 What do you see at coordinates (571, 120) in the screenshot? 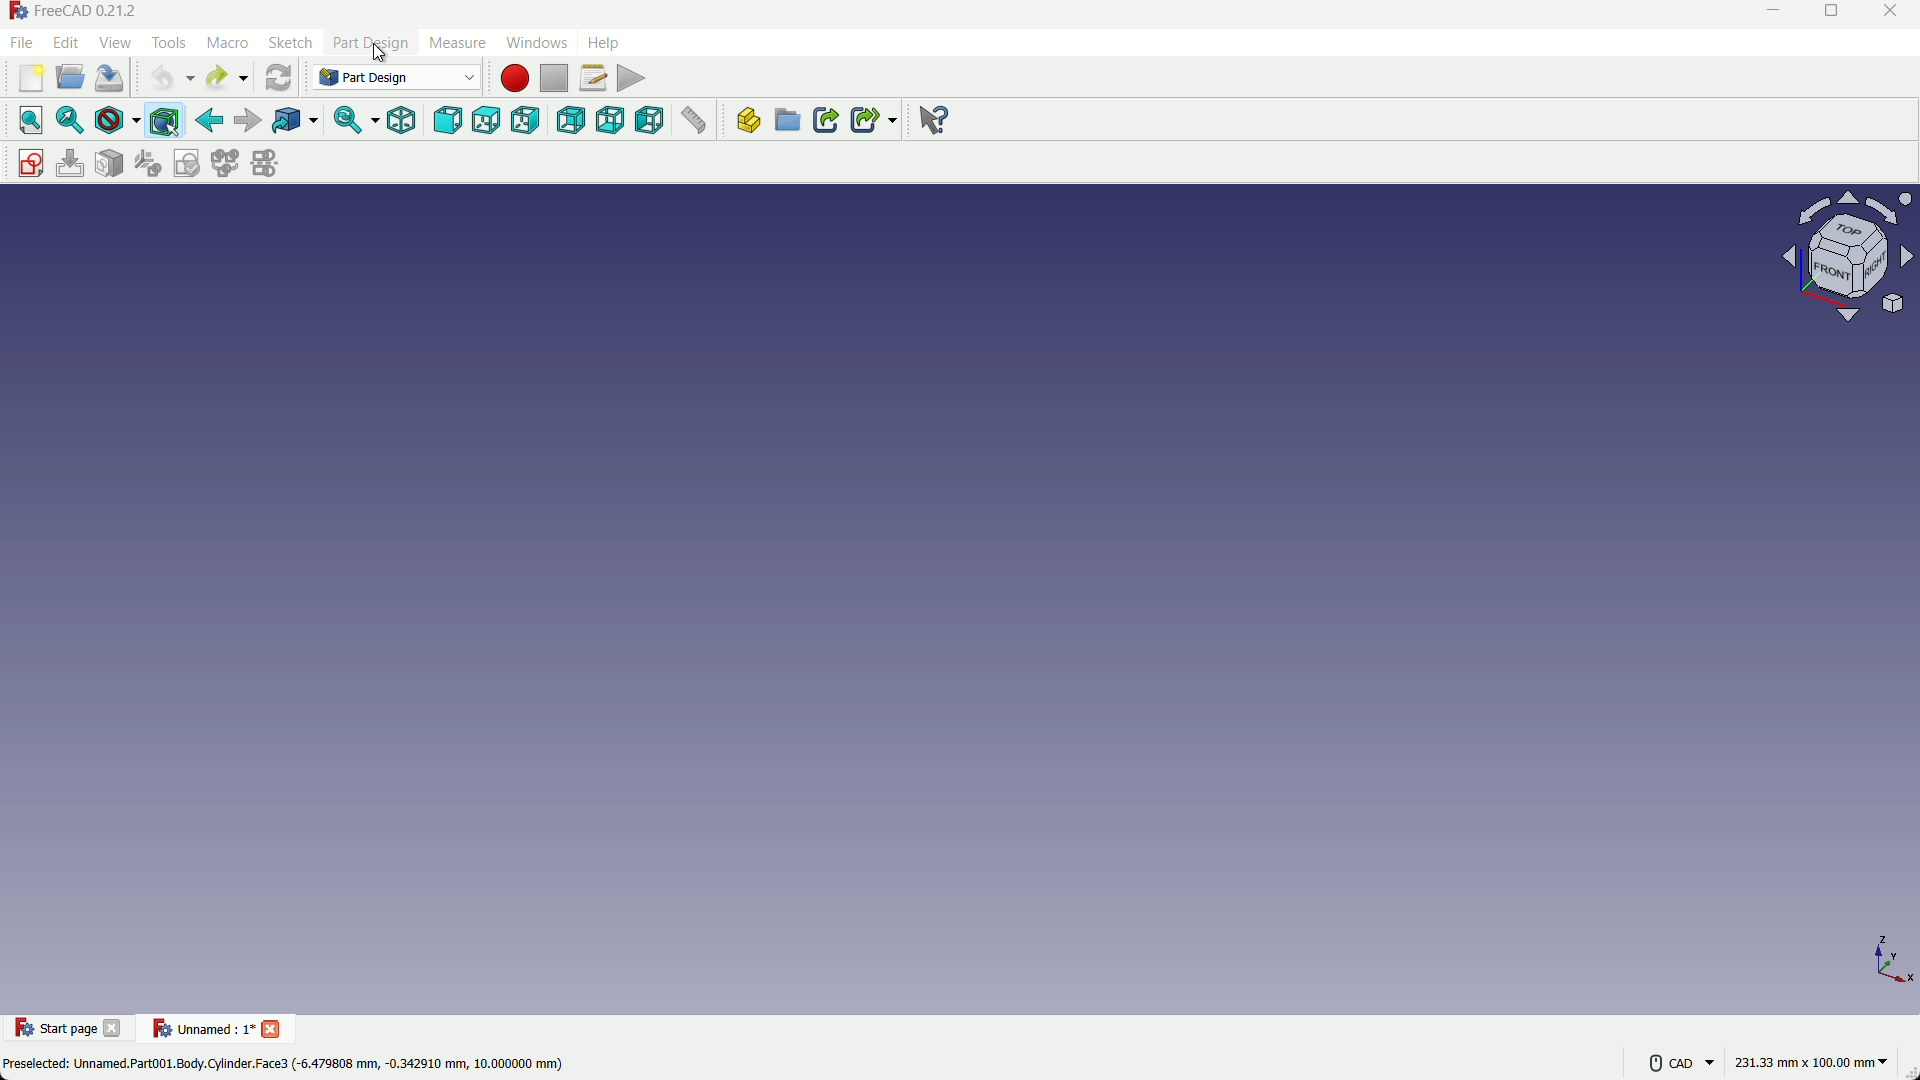
I see `back view` at bounding box center [571, 120].